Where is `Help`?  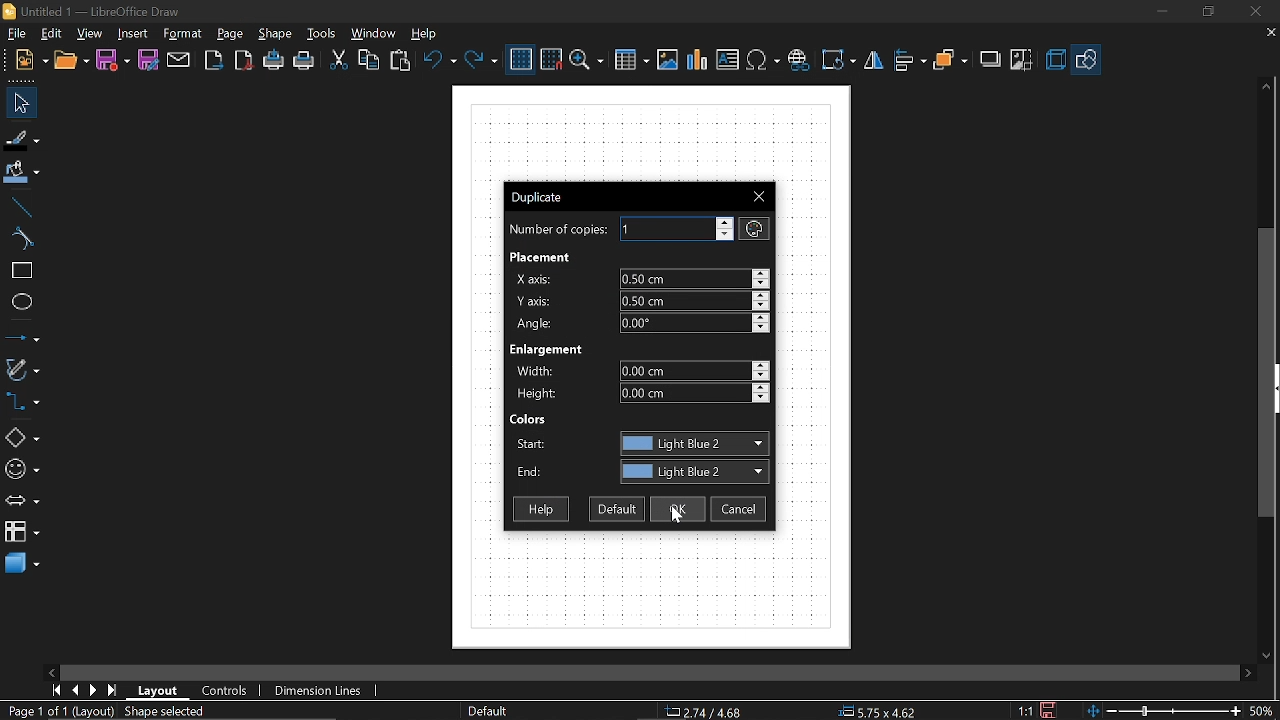 Help is located at coordinates (431, 33).